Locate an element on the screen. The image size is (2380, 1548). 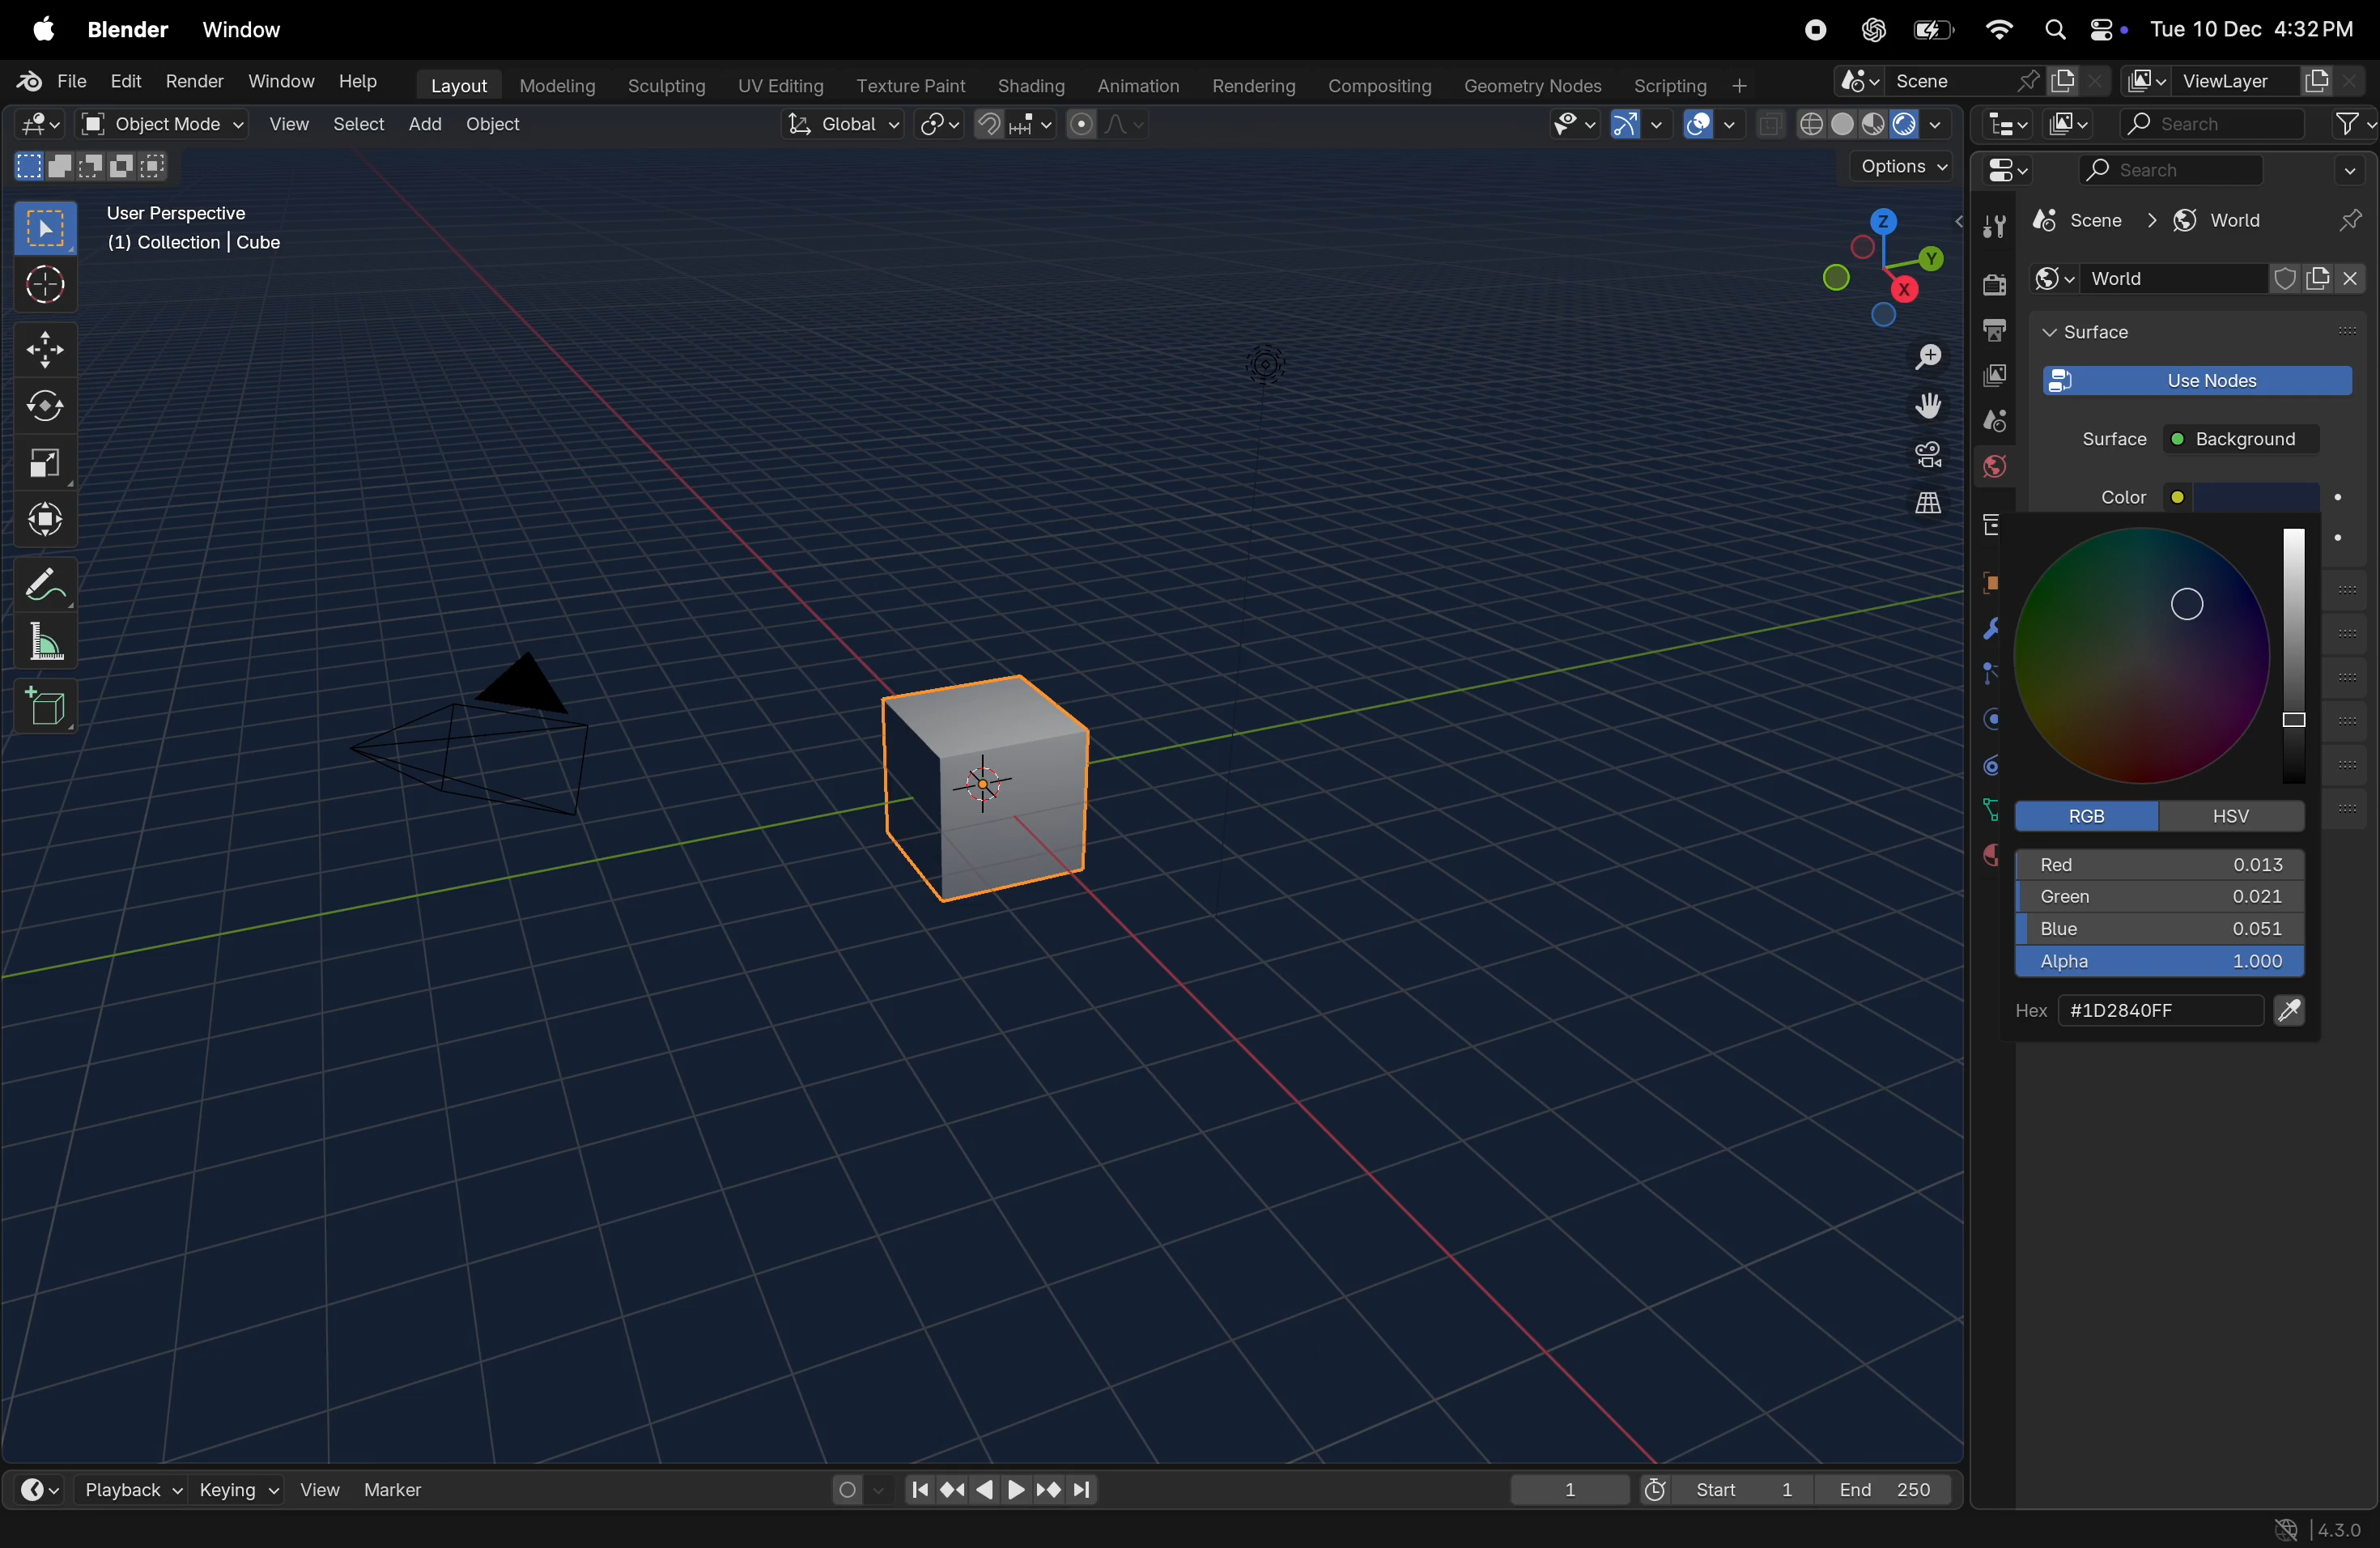
Rgb is located at coordinates (2099, 815).